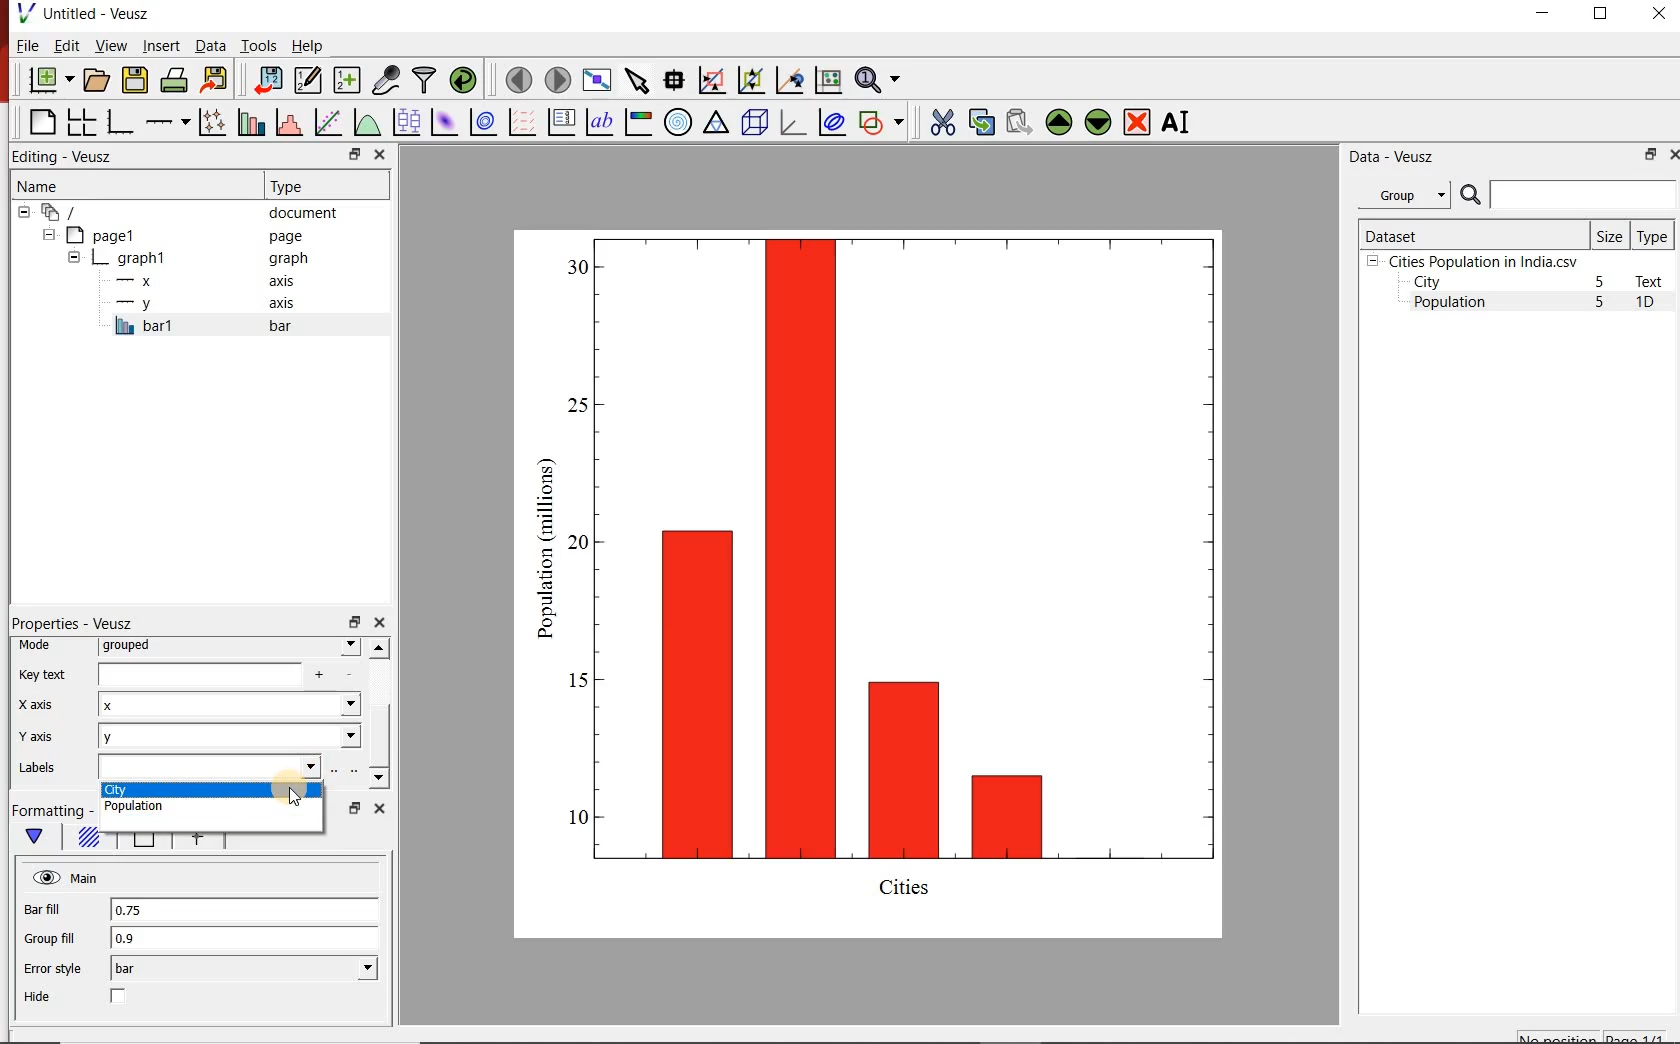 This screenshot has width=1680, height=1044. What do you see at coordinates (597, 80) in the screenshot?
I see `view plot full screen` at bounding box center [597, 80].